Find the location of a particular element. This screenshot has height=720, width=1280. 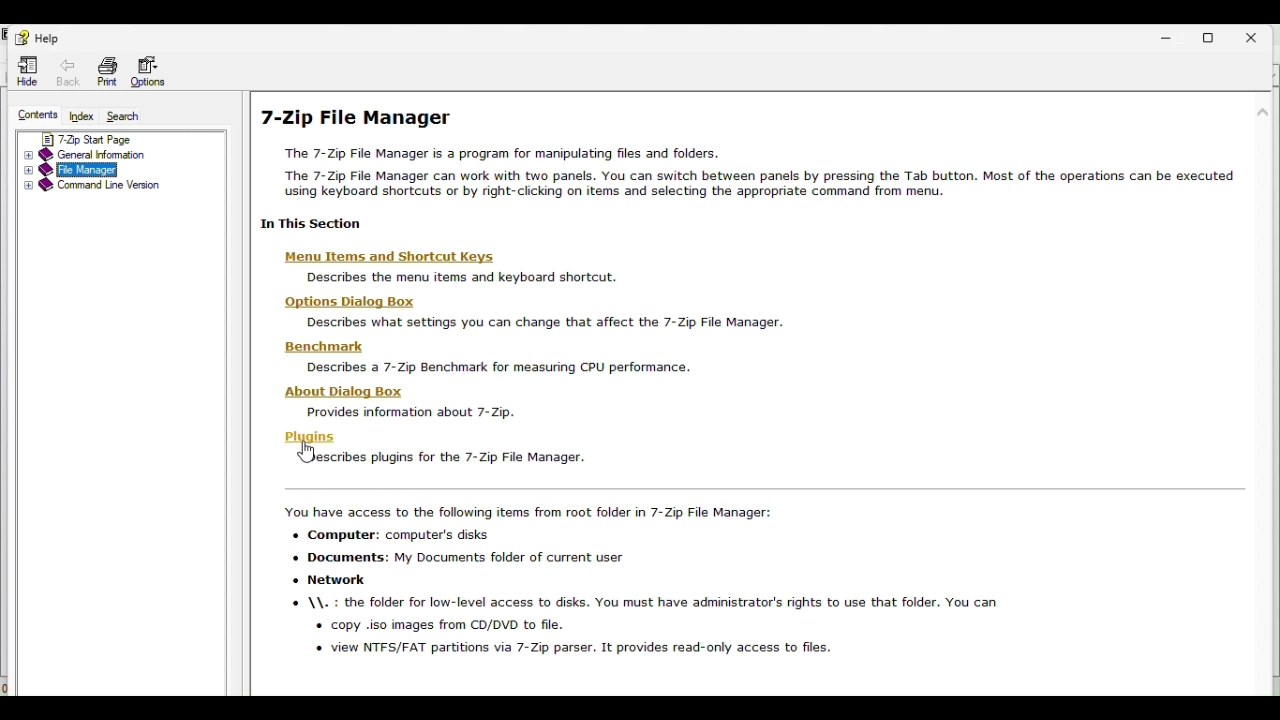

Hide is located at coordinates (25, 72).